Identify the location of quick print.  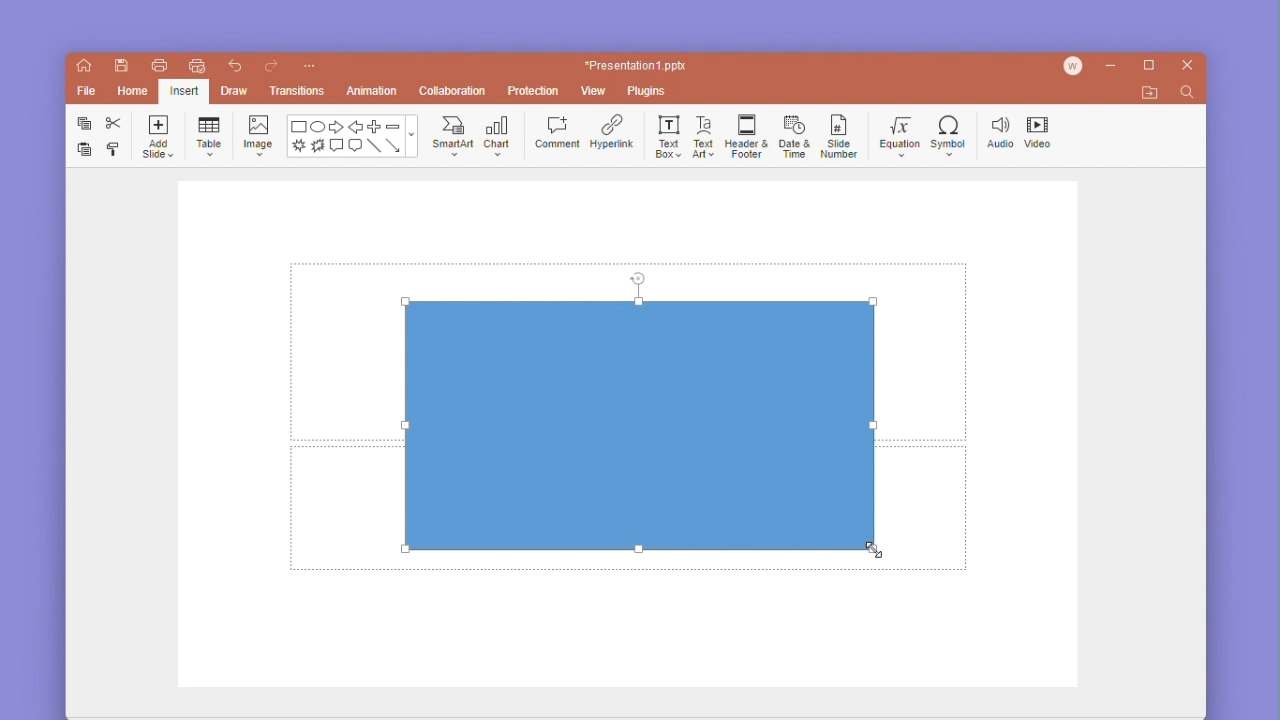
(194, 66).